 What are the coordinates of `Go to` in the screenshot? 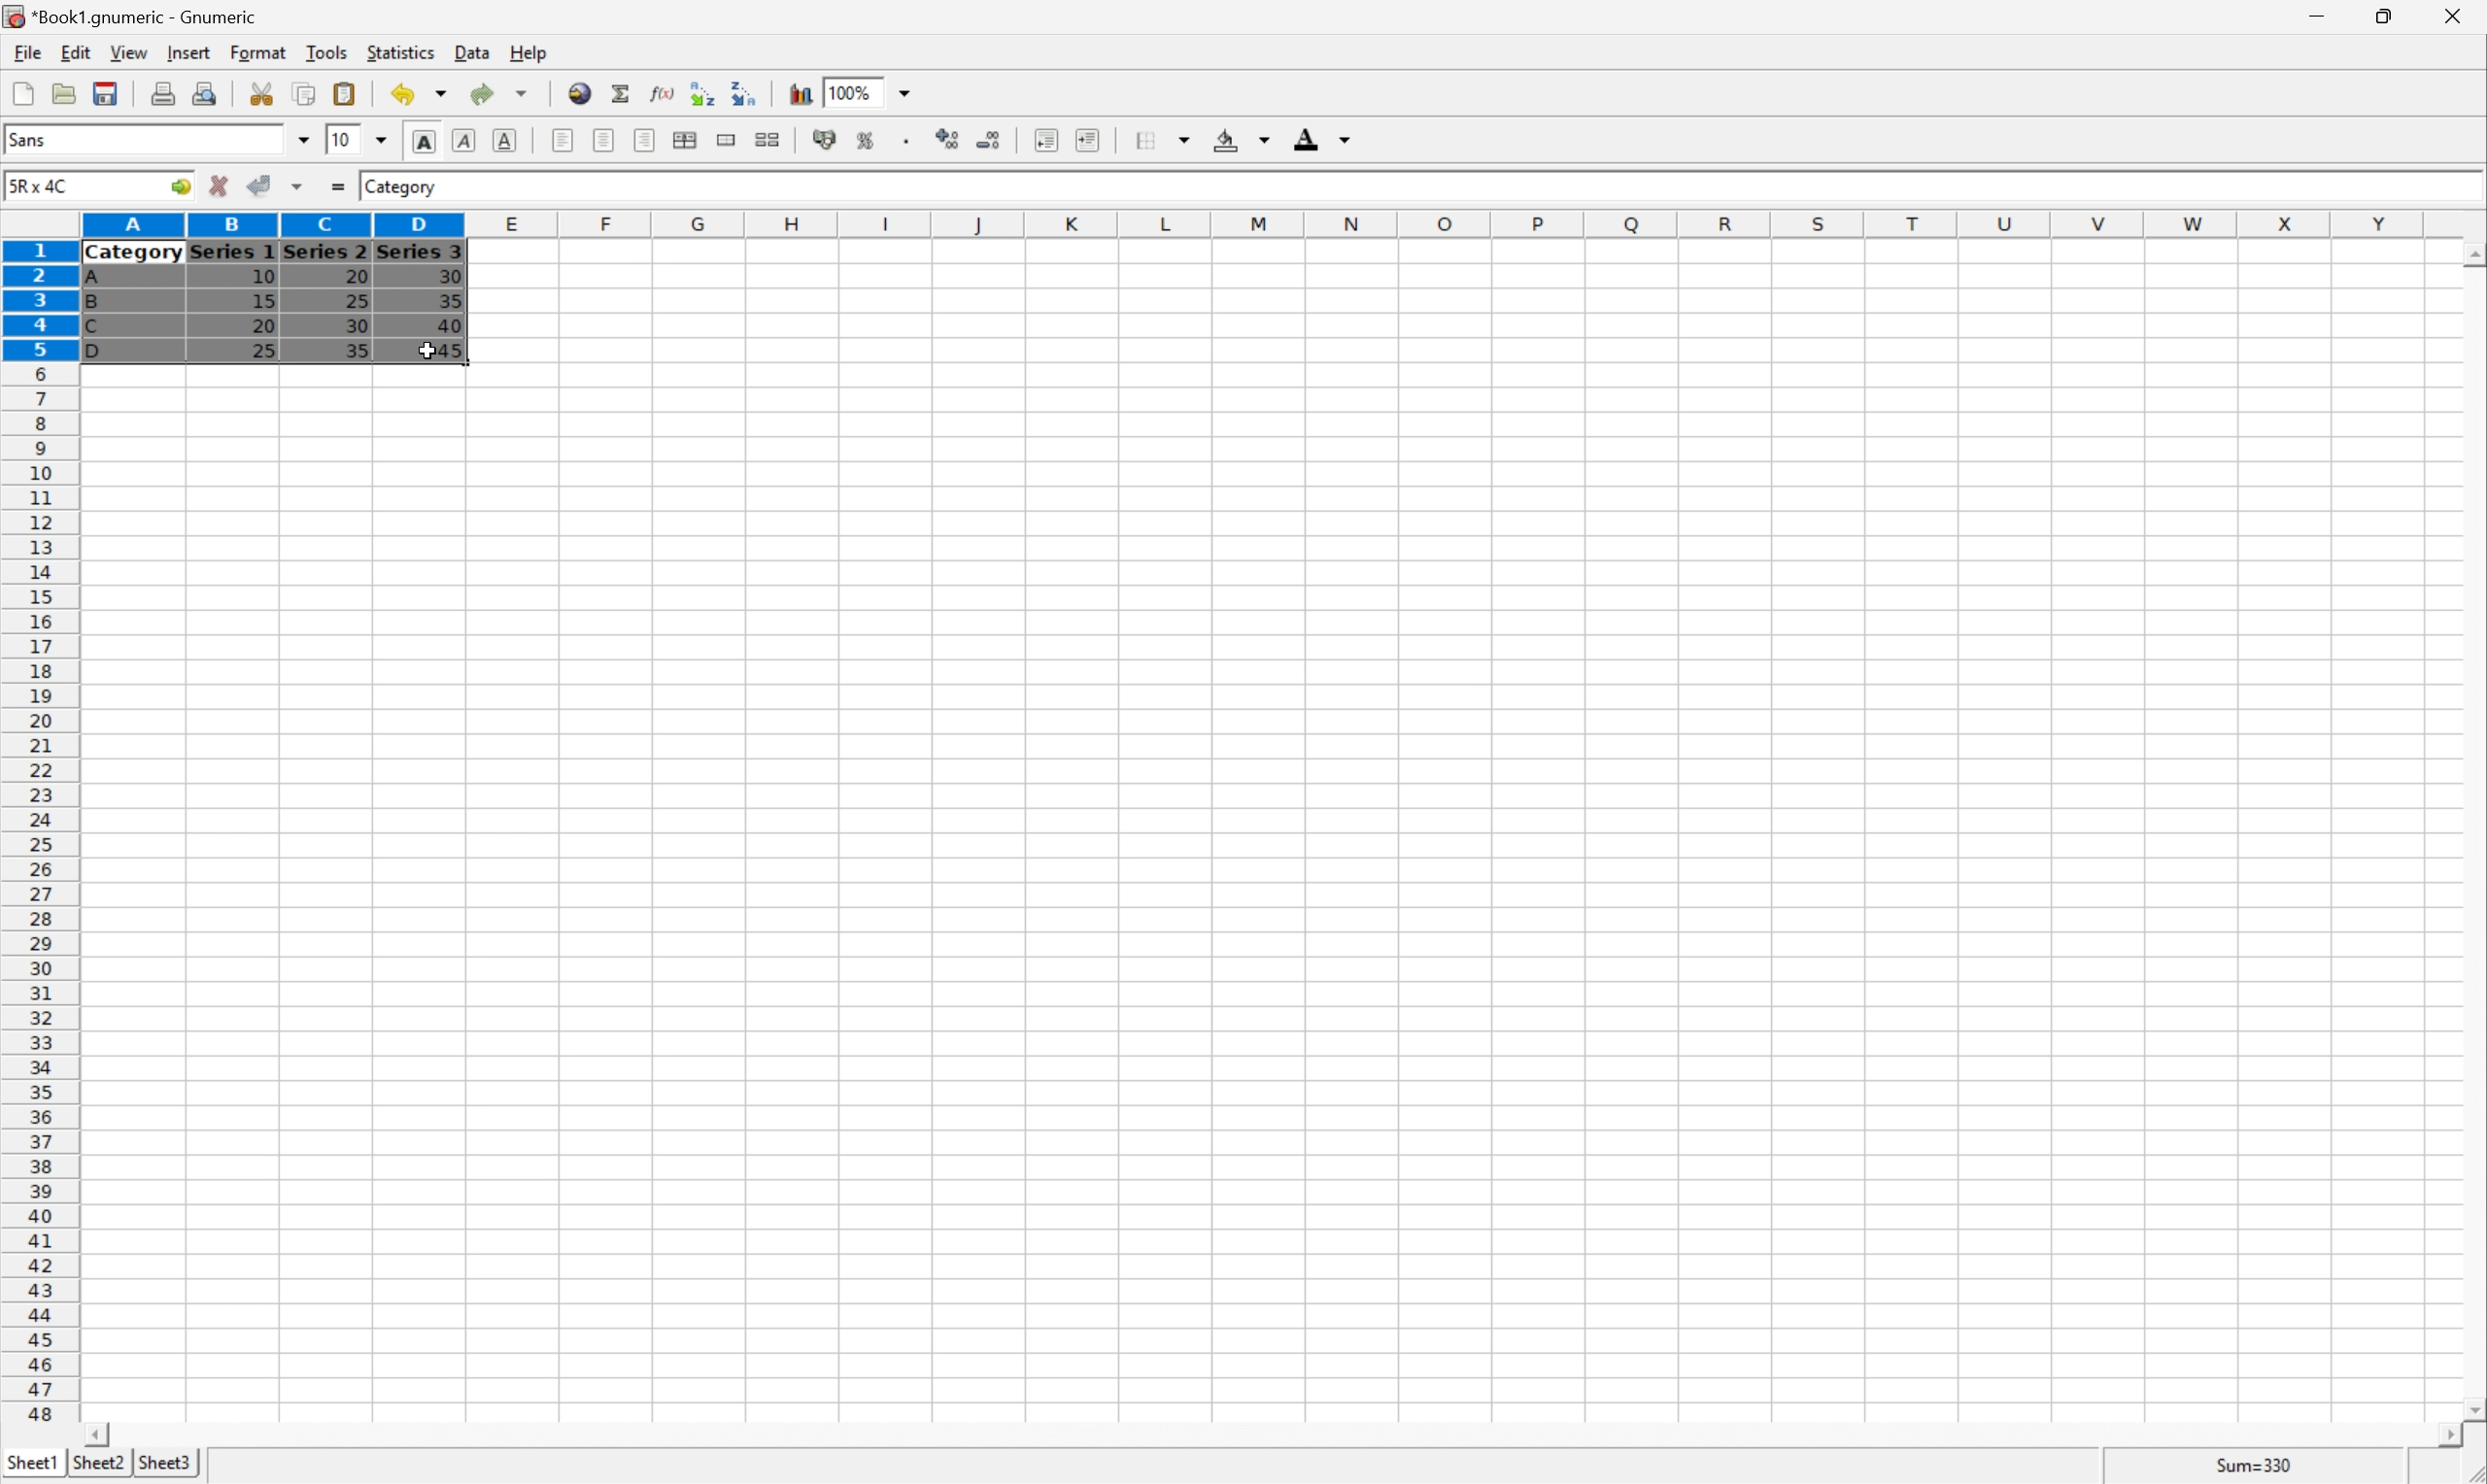 It's located at (177, 186).